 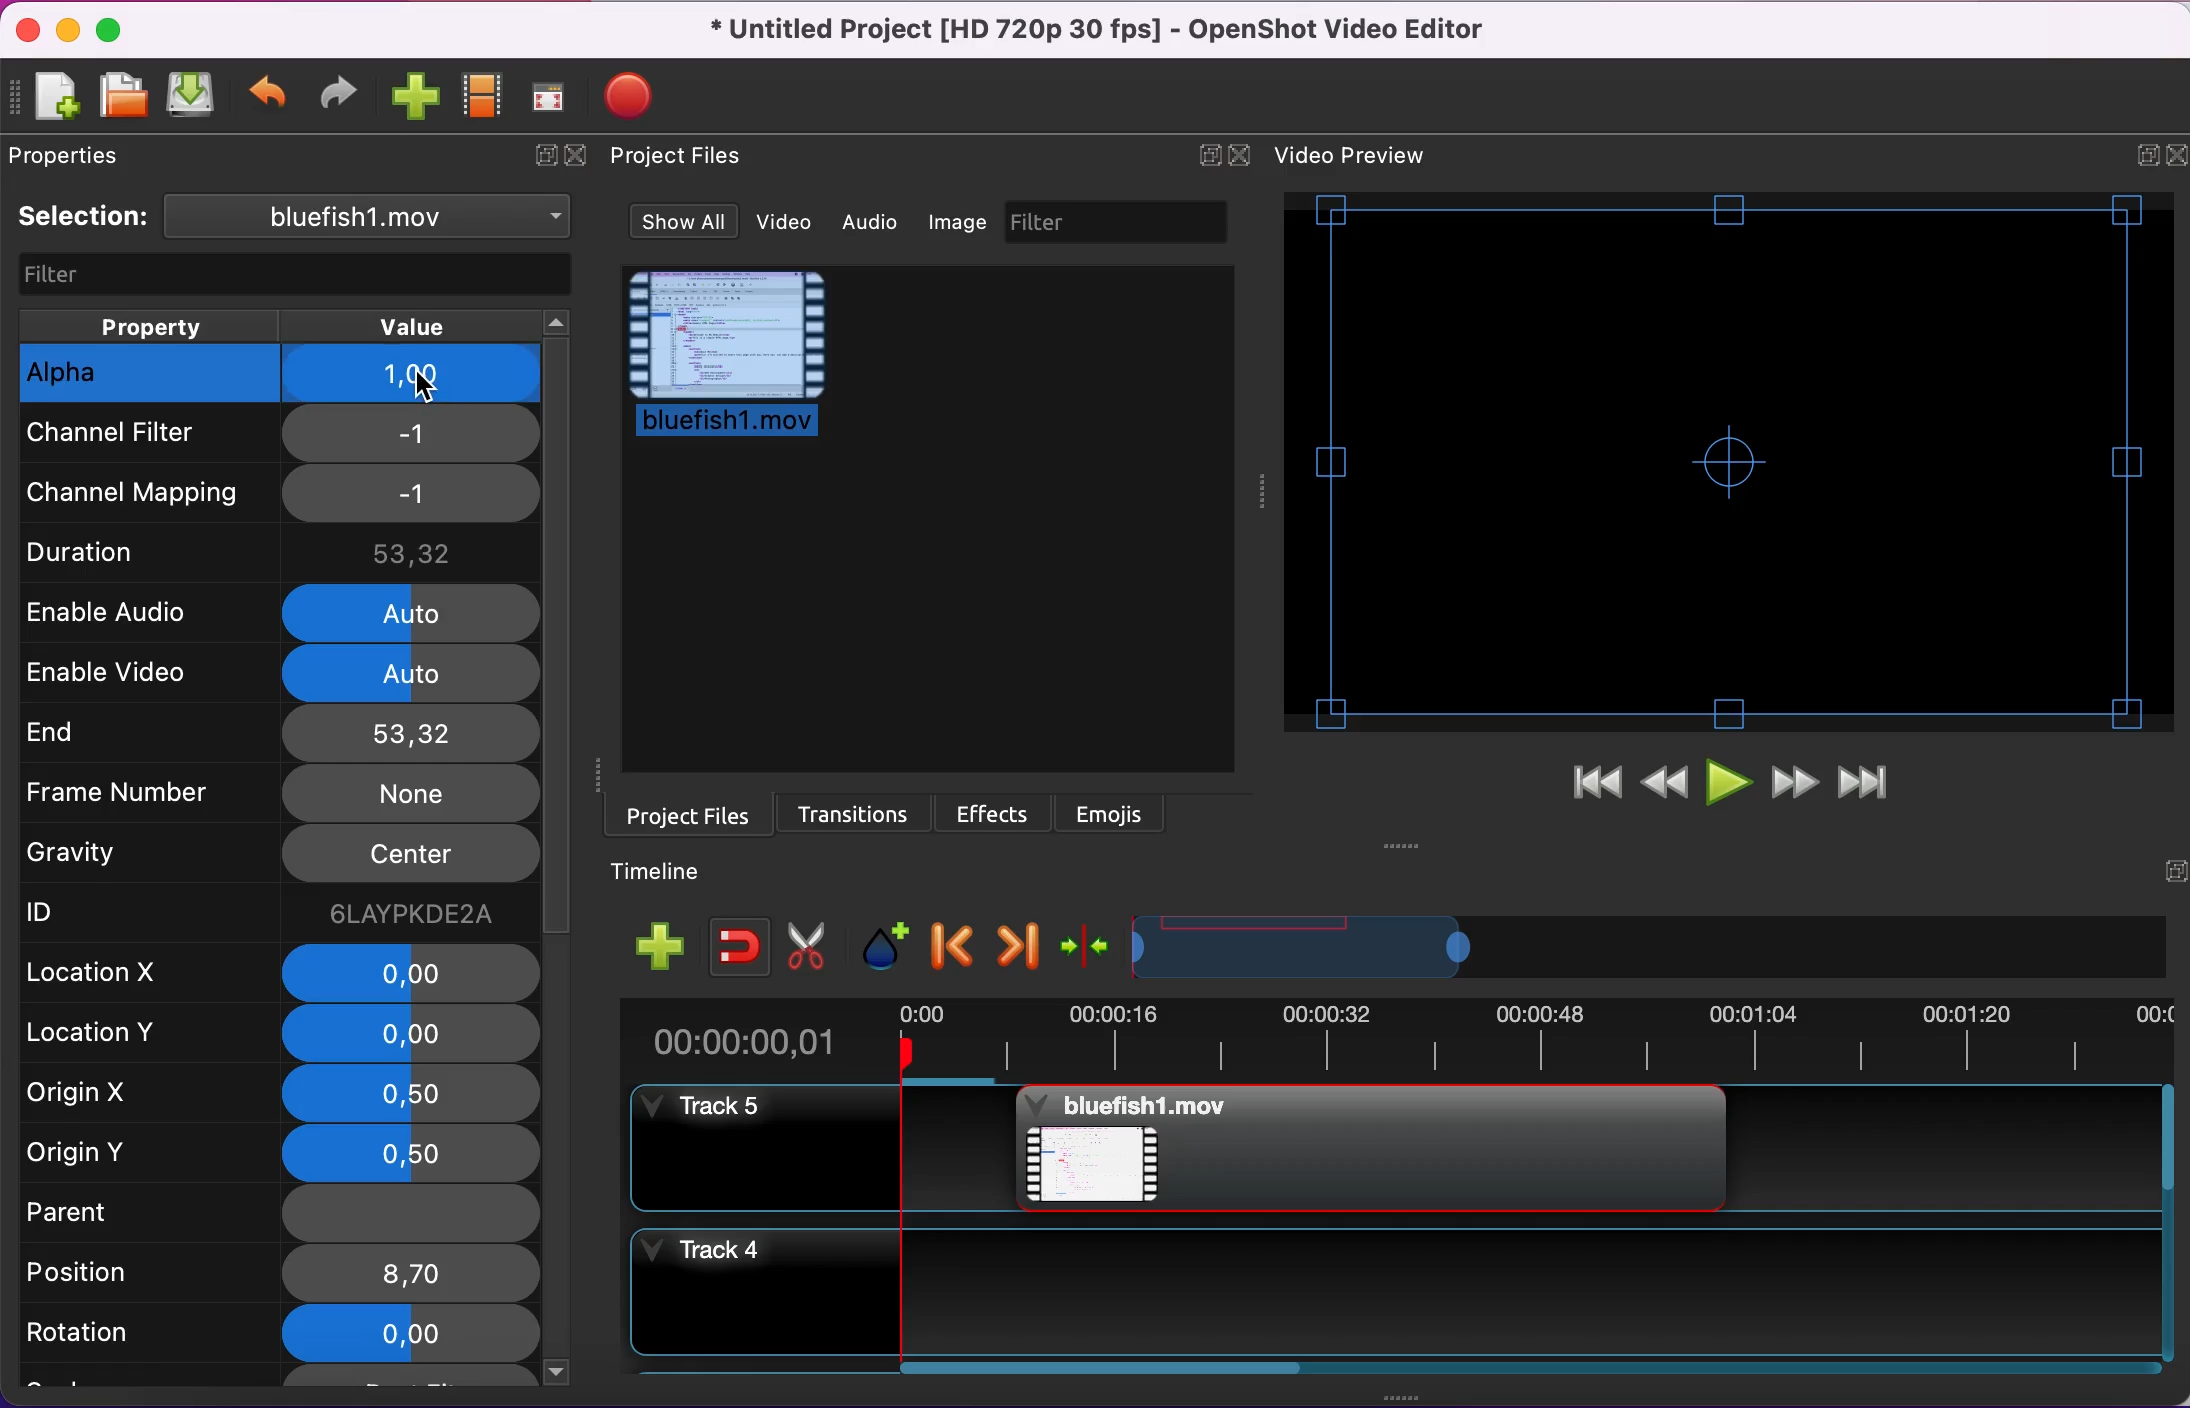 I want to click on effects, so click(x=996, y=813).